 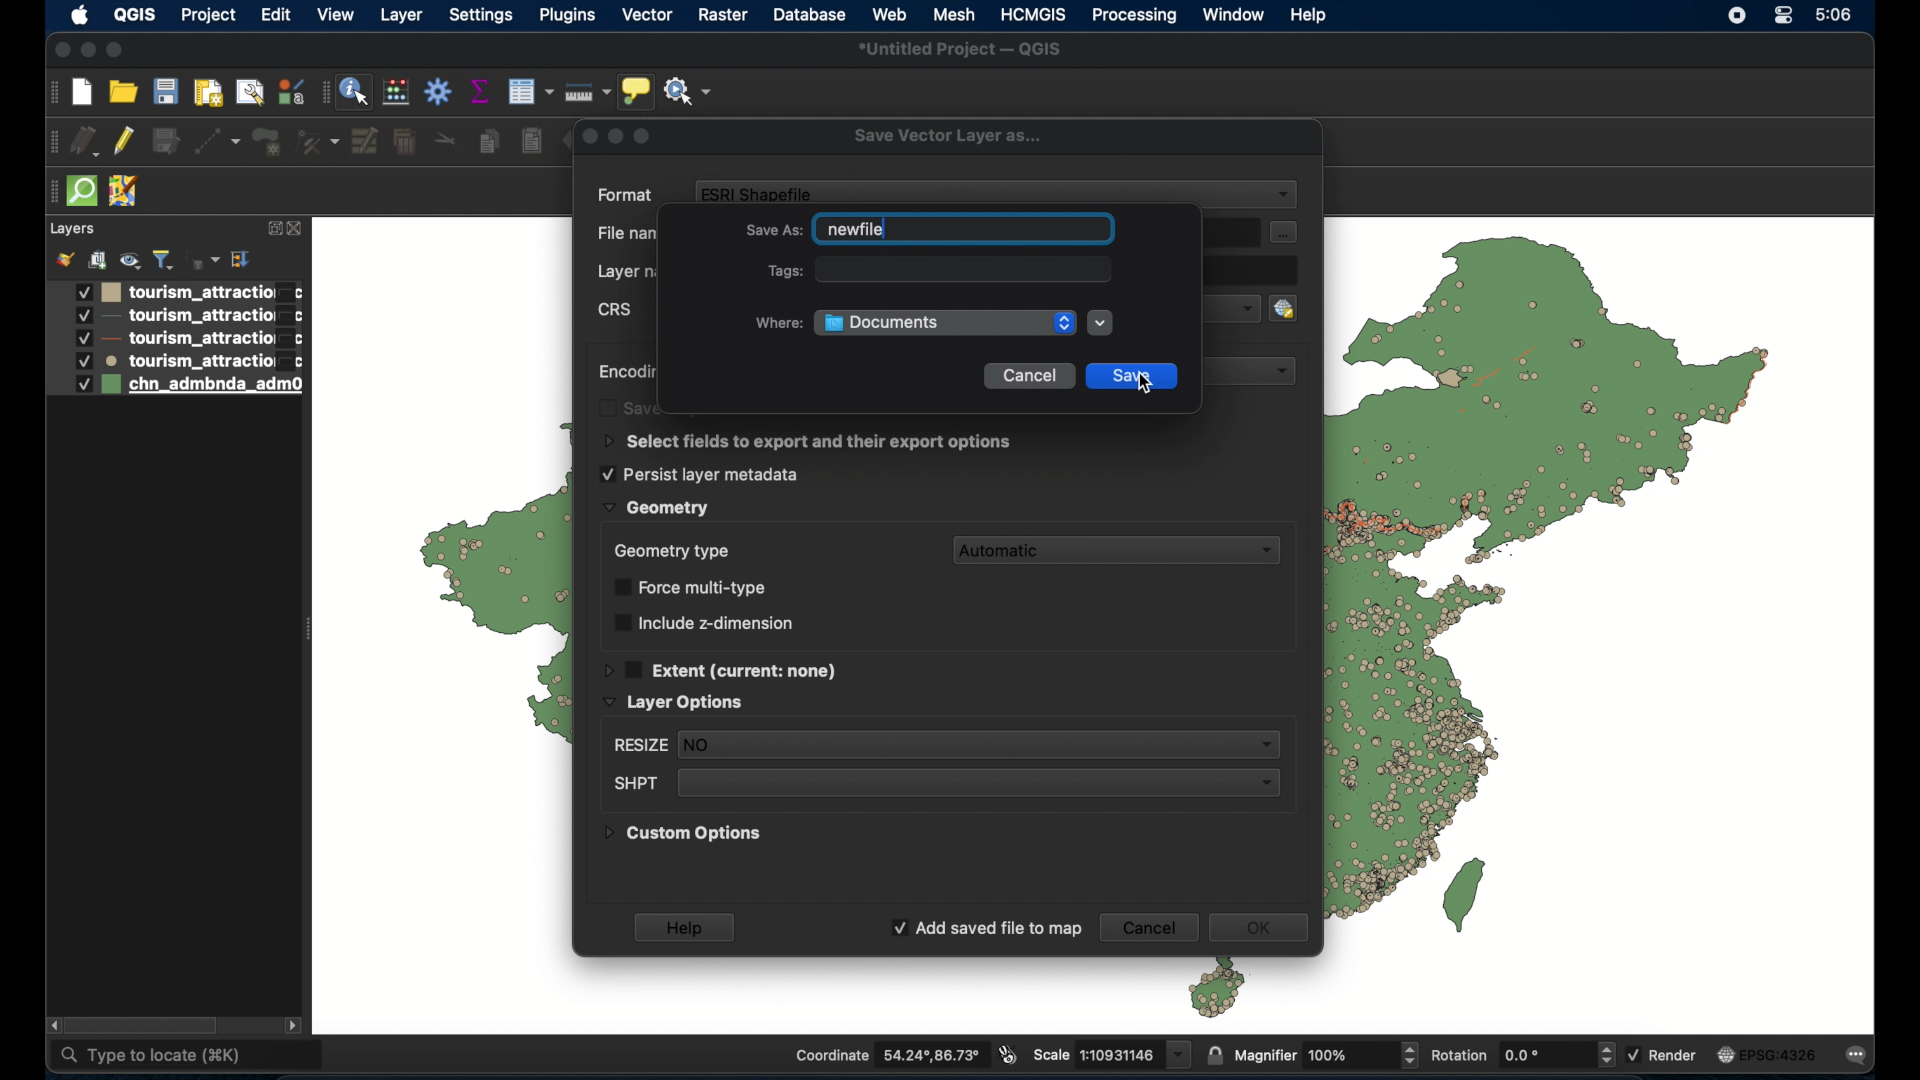 What do you see at coordinates (175, 317) in the screenshot?
I see `layer 2` at bounding box center [175, 317].